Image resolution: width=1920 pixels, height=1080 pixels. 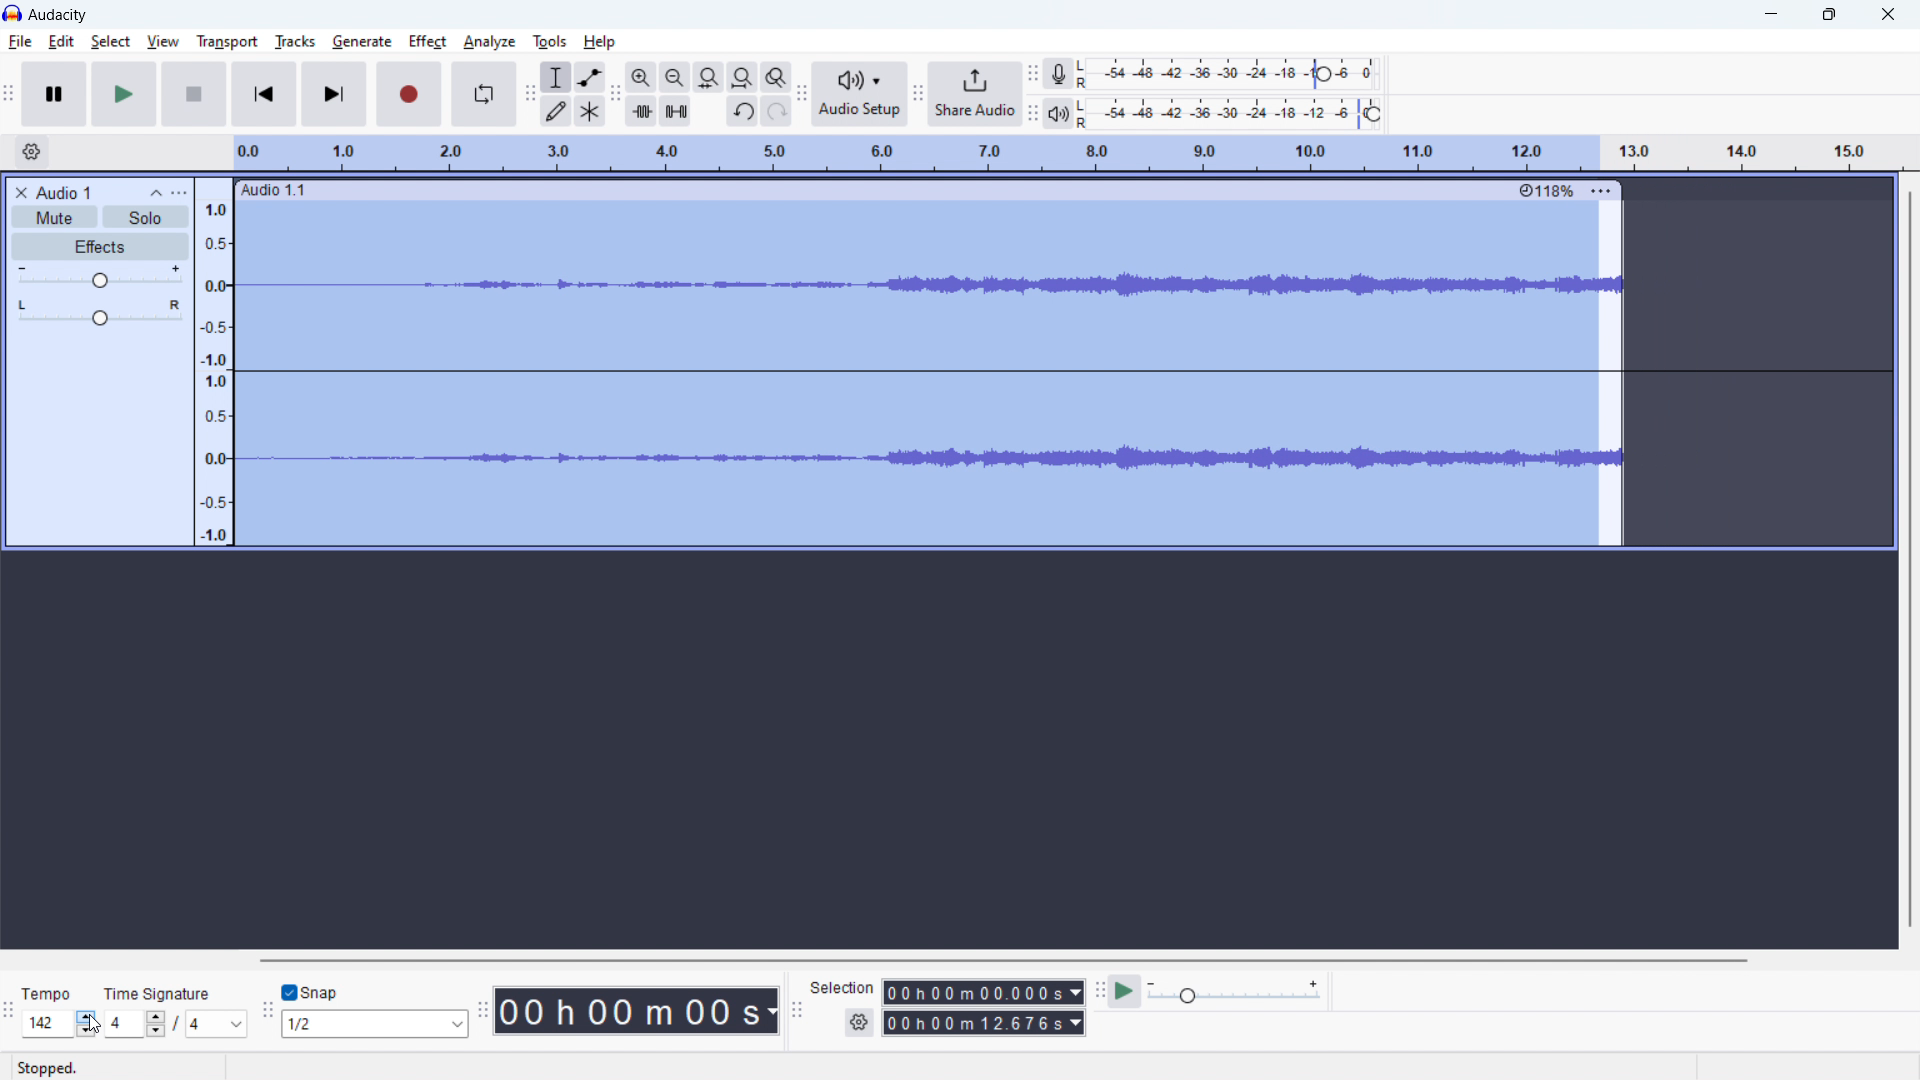 I want to click on skip to last, so click(x=336, y=94).